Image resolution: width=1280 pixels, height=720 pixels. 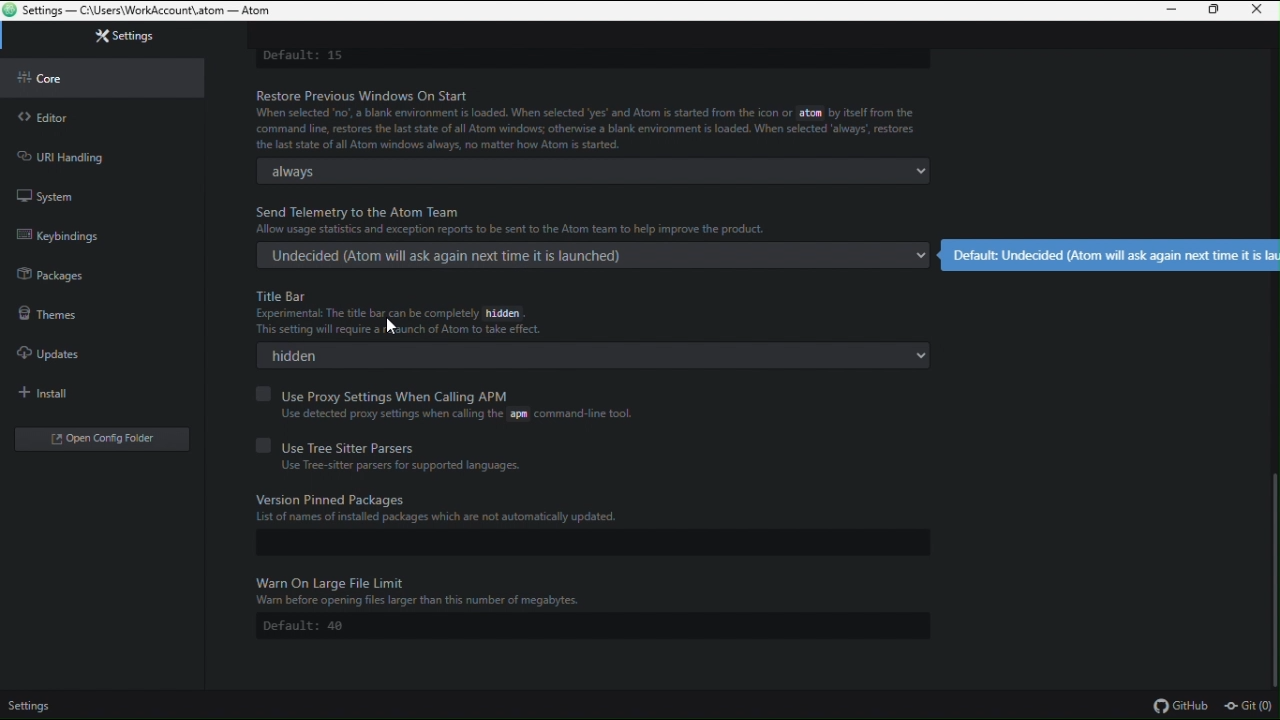 What do you see at coordinates (1261, 10) in the screenshot?
I see `close` at bounding box center [1261, 10].